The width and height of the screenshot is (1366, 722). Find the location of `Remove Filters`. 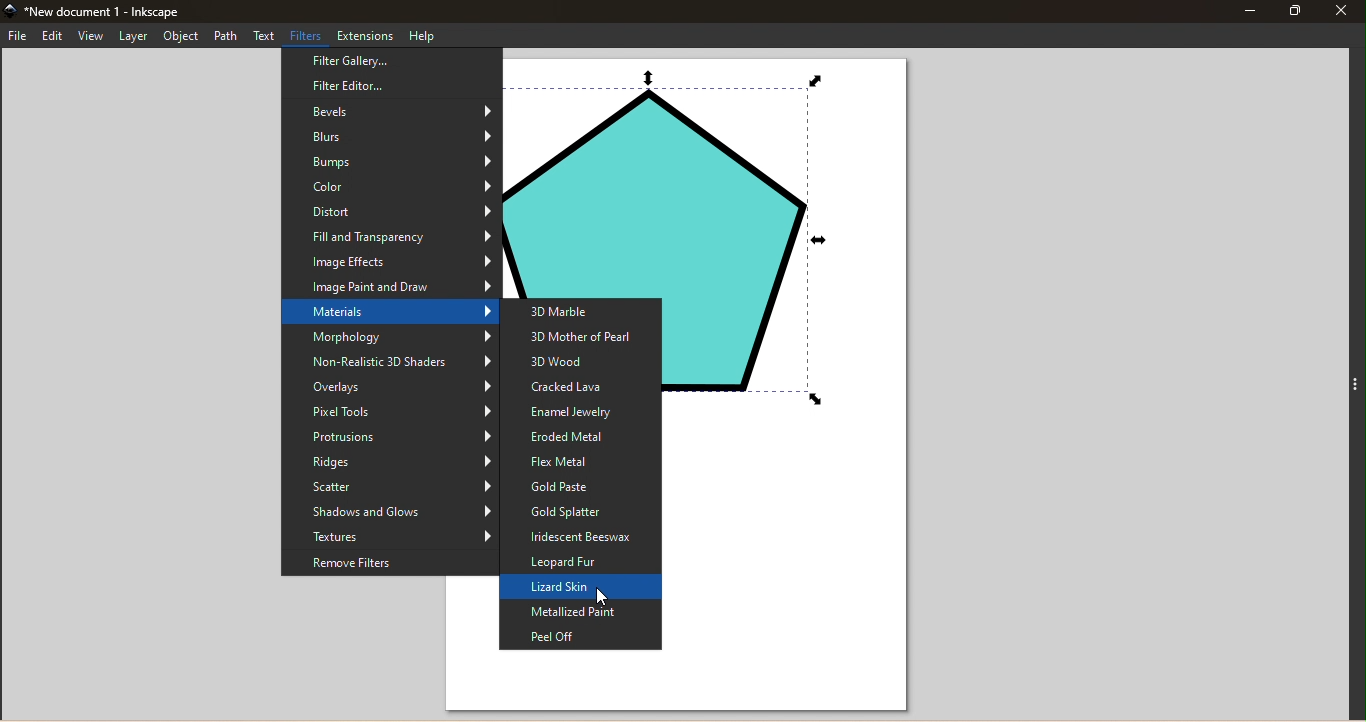

Remove Filters is located at coordinates (388, 565).